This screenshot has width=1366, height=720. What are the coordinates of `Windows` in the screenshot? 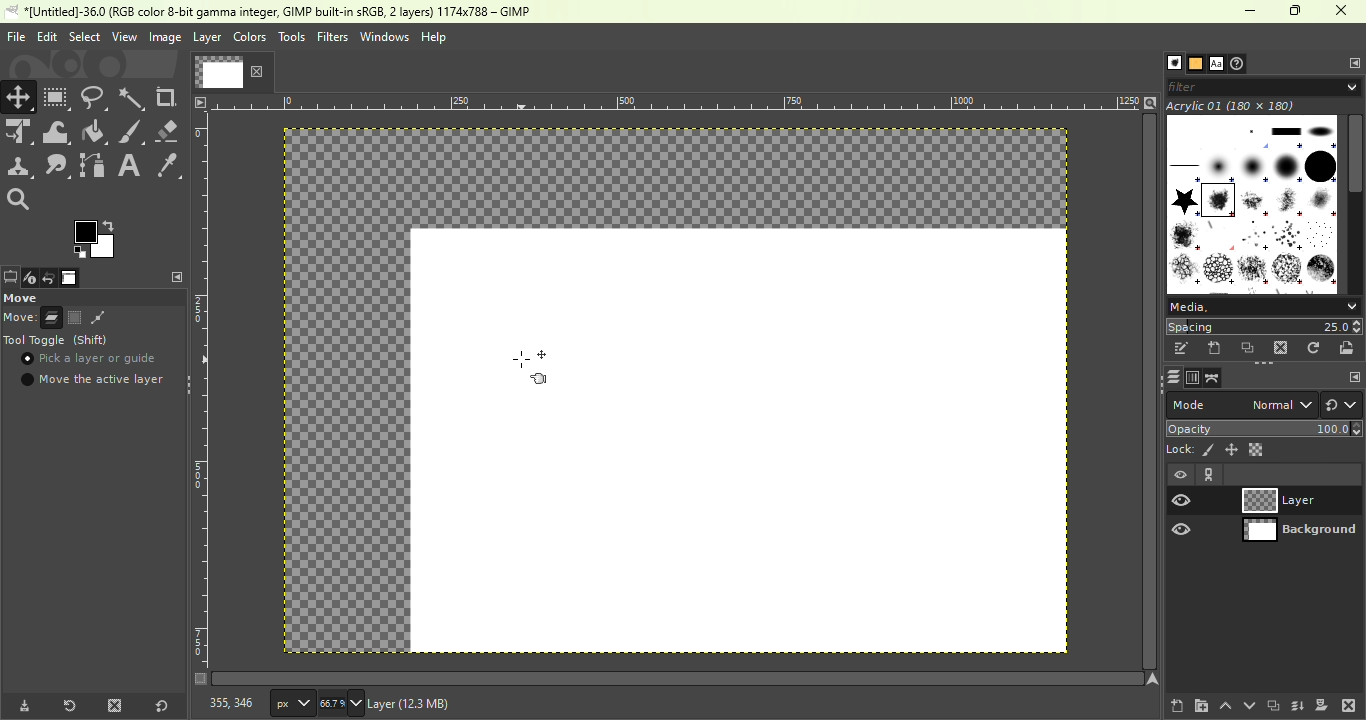 It's located at (384, 37).